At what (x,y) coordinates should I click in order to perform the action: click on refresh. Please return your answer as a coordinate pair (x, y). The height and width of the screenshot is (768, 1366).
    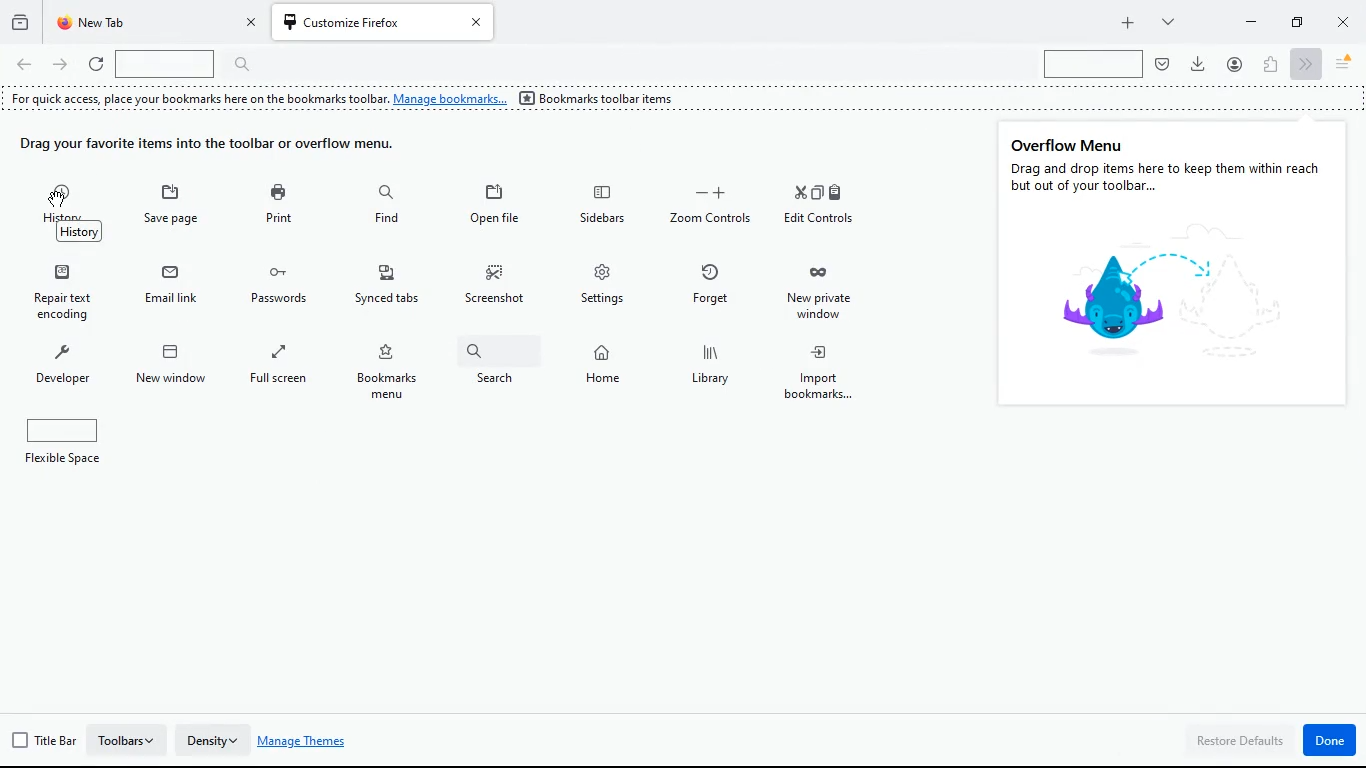
    Looking at the image, I should click on (96, 65).